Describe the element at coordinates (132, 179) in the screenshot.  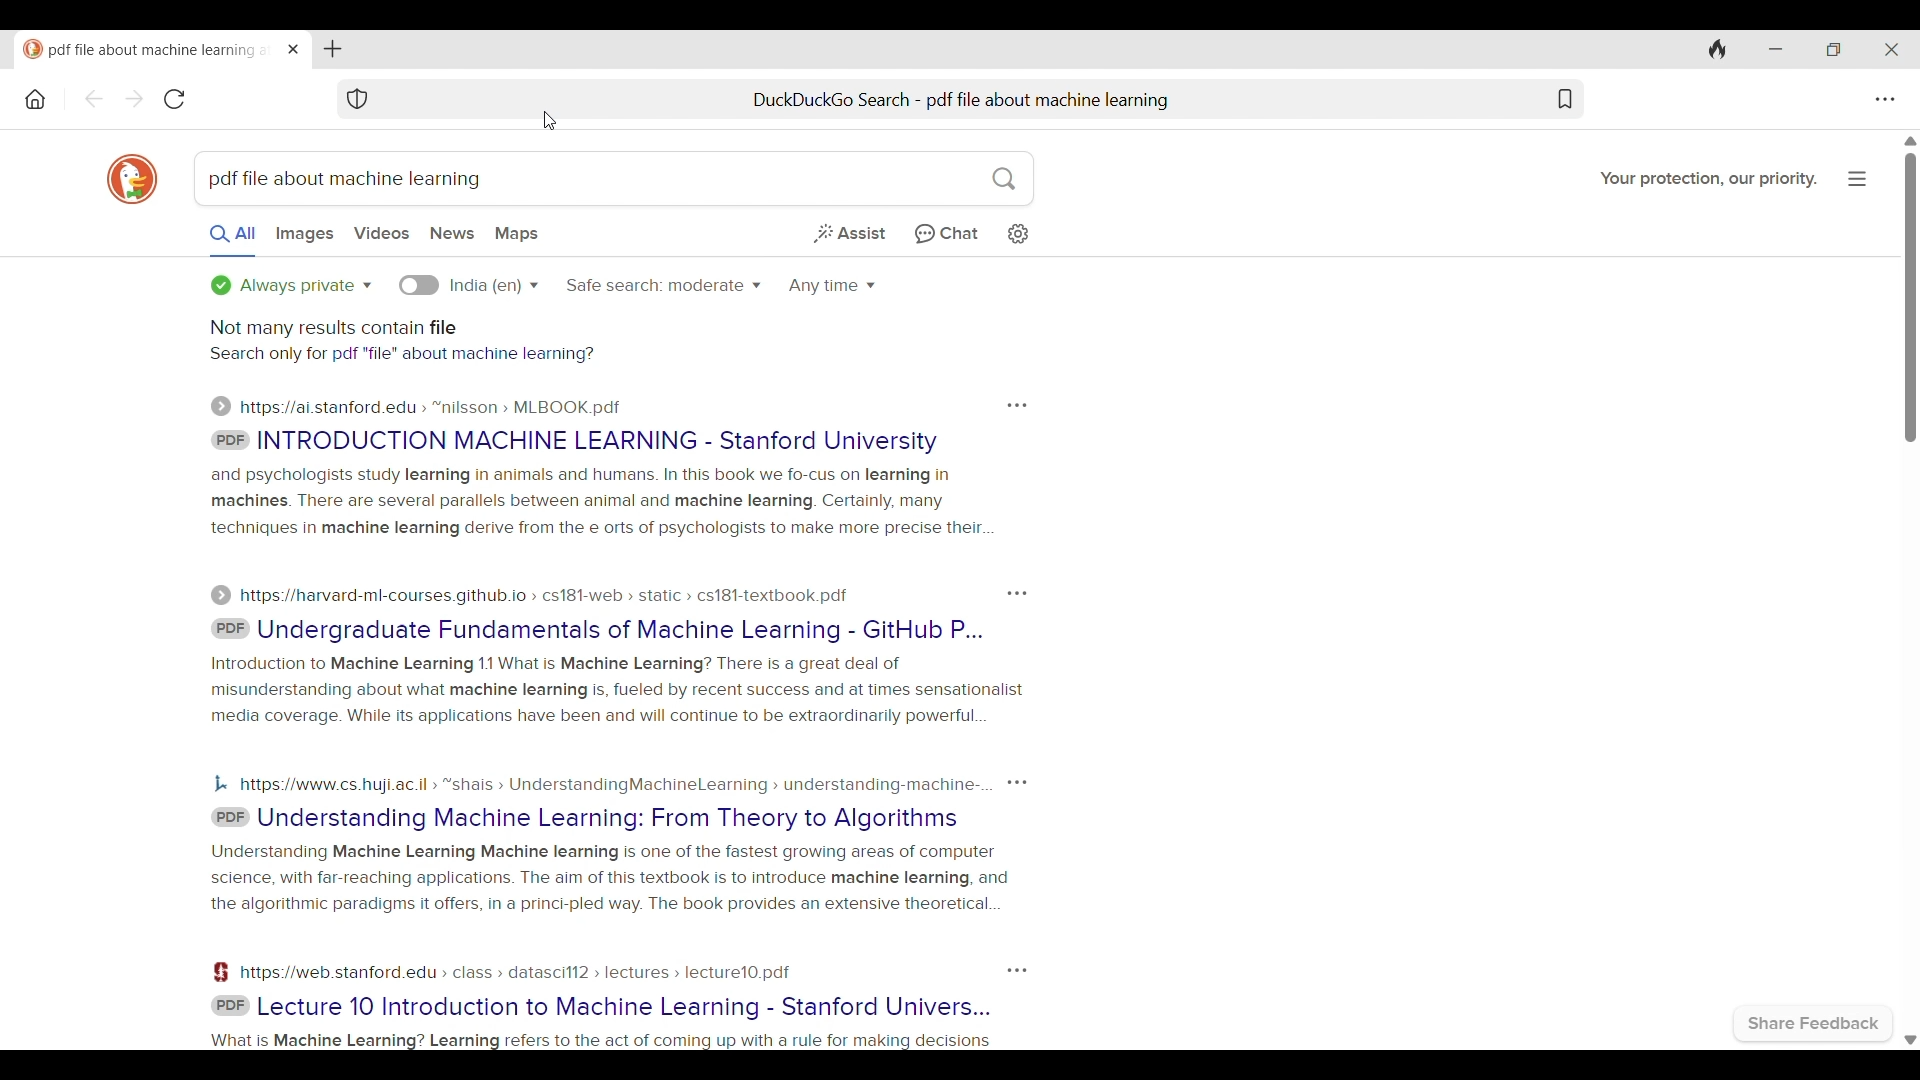
I see `Browser logo` at that location.